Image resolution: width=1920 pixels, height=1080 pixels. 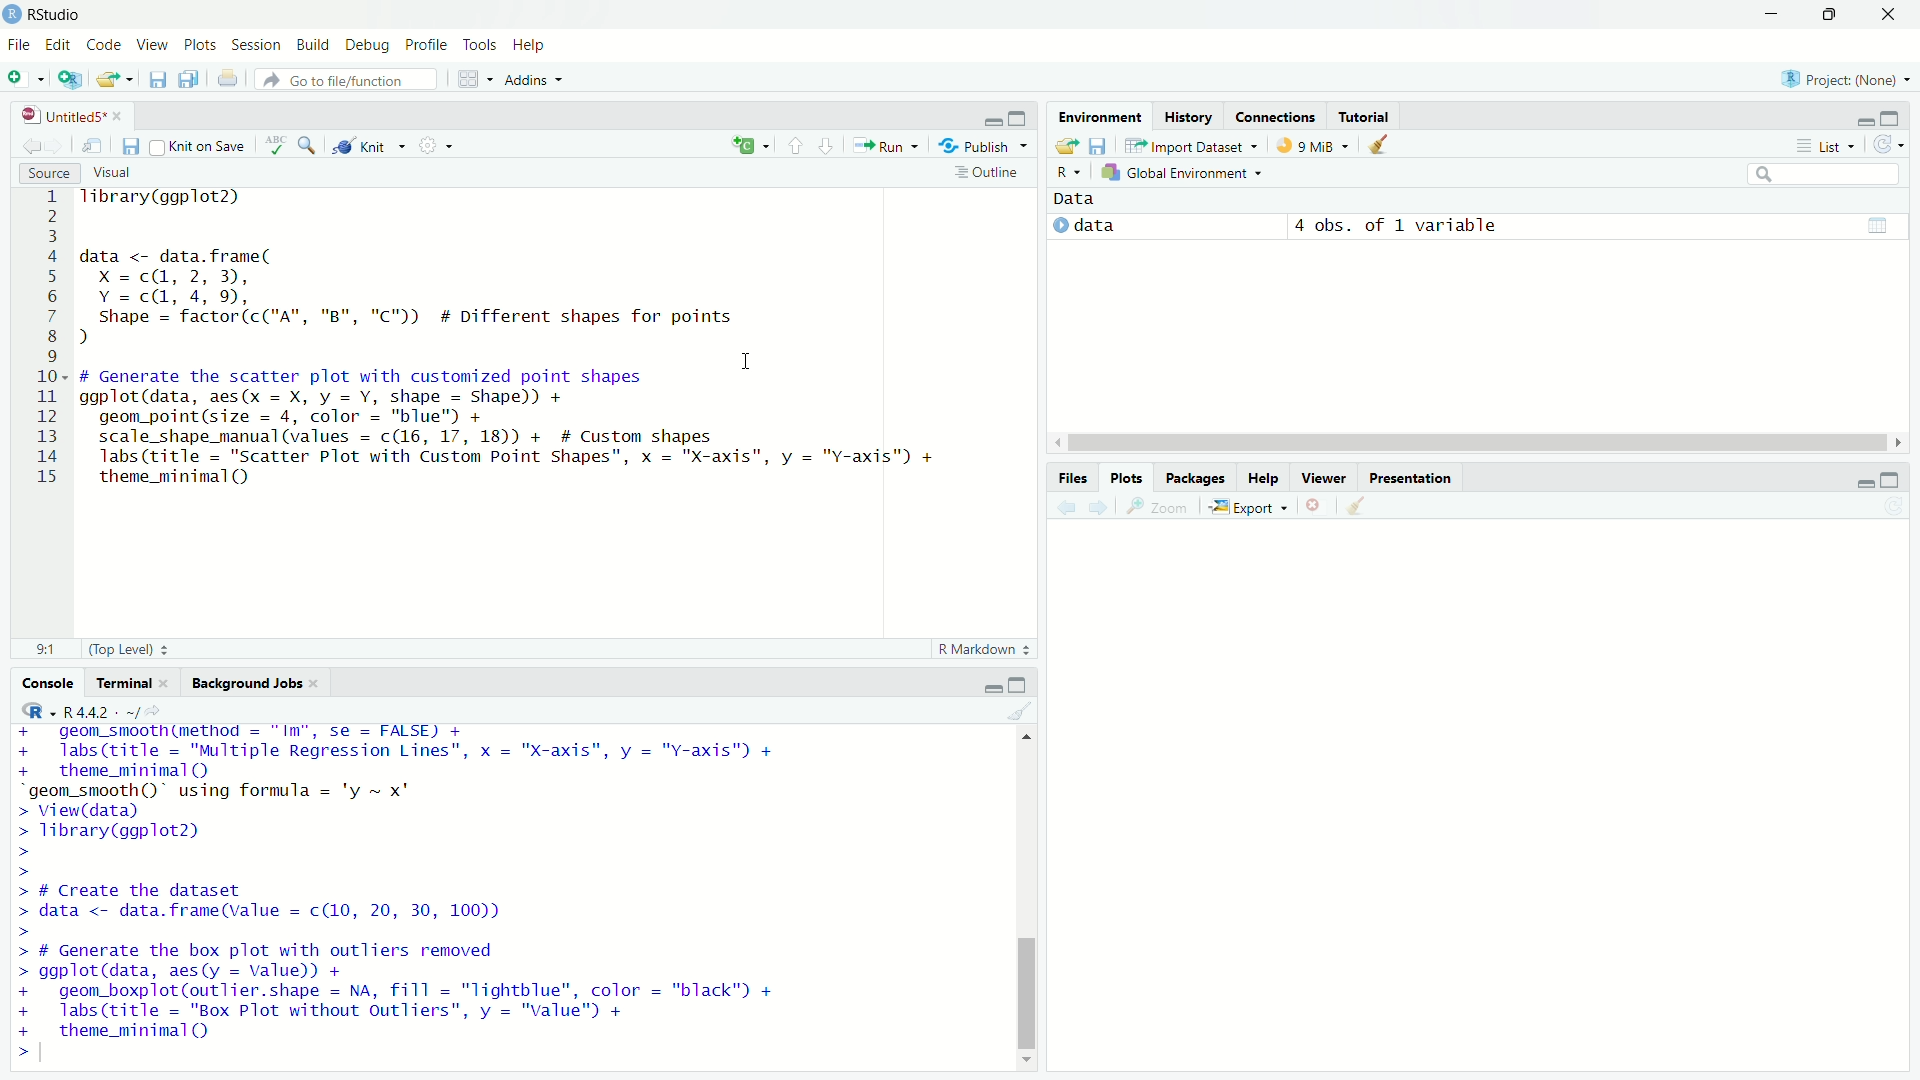 What do you see at coordinates (536, 79) in the screenshot?
I see `Addins` at bounding box center [536, 79].